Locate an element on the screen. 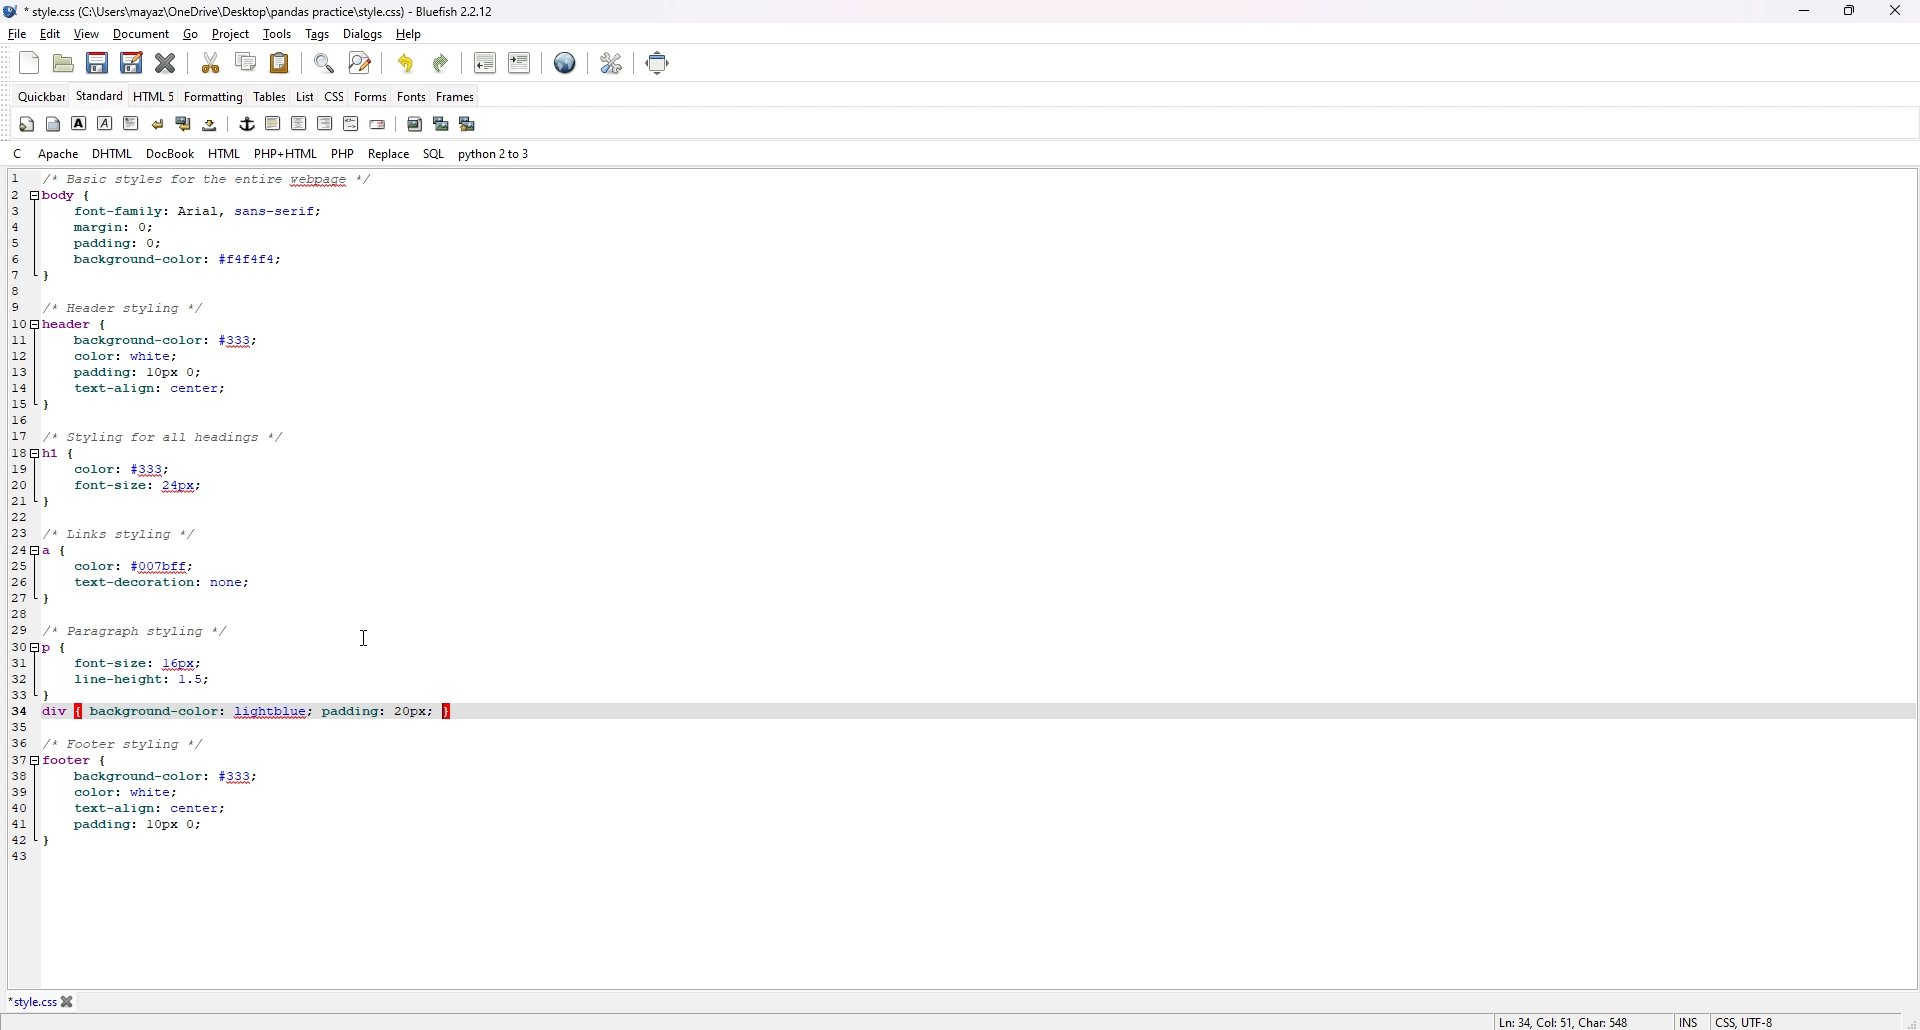 This screenshot has height=1030, width=1920. dialogs is located at coordinates (362, 33).